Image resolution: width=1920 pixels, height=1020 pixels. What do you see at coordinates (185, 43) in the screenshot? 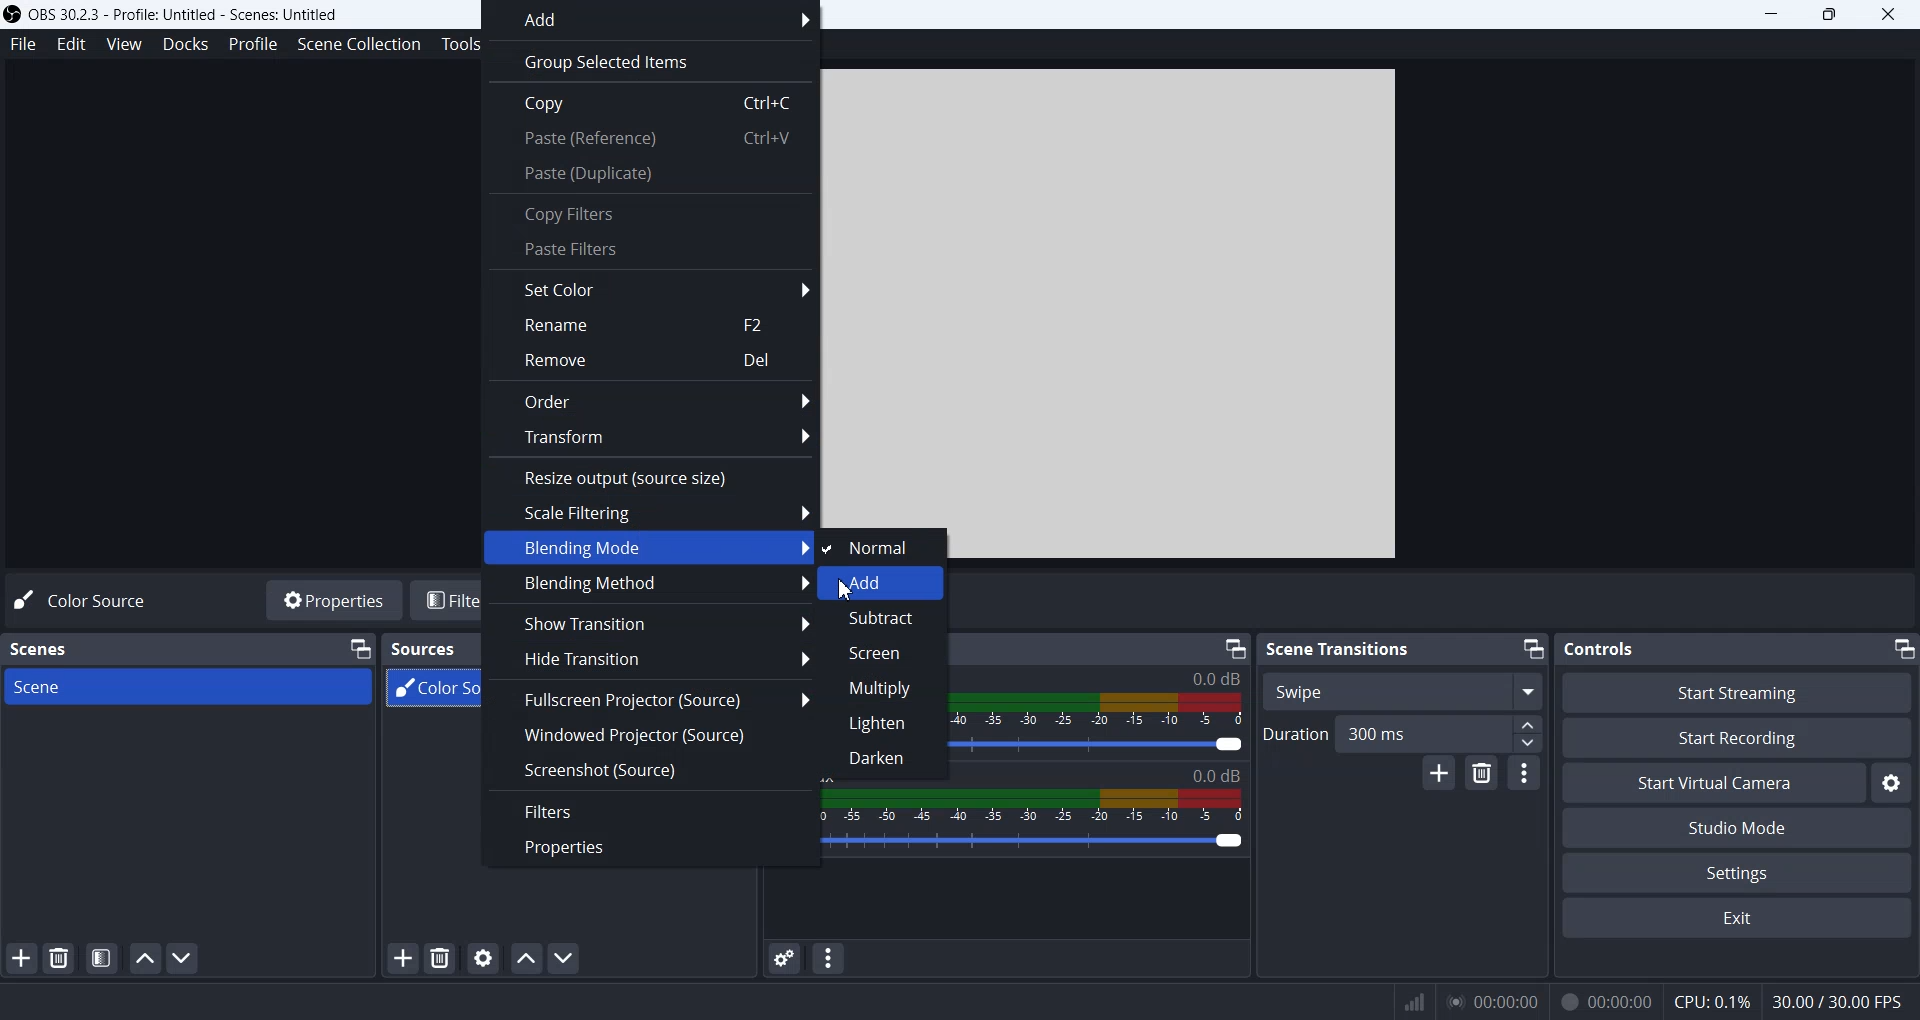
I see `Docks` at bounding box center [185, 43].